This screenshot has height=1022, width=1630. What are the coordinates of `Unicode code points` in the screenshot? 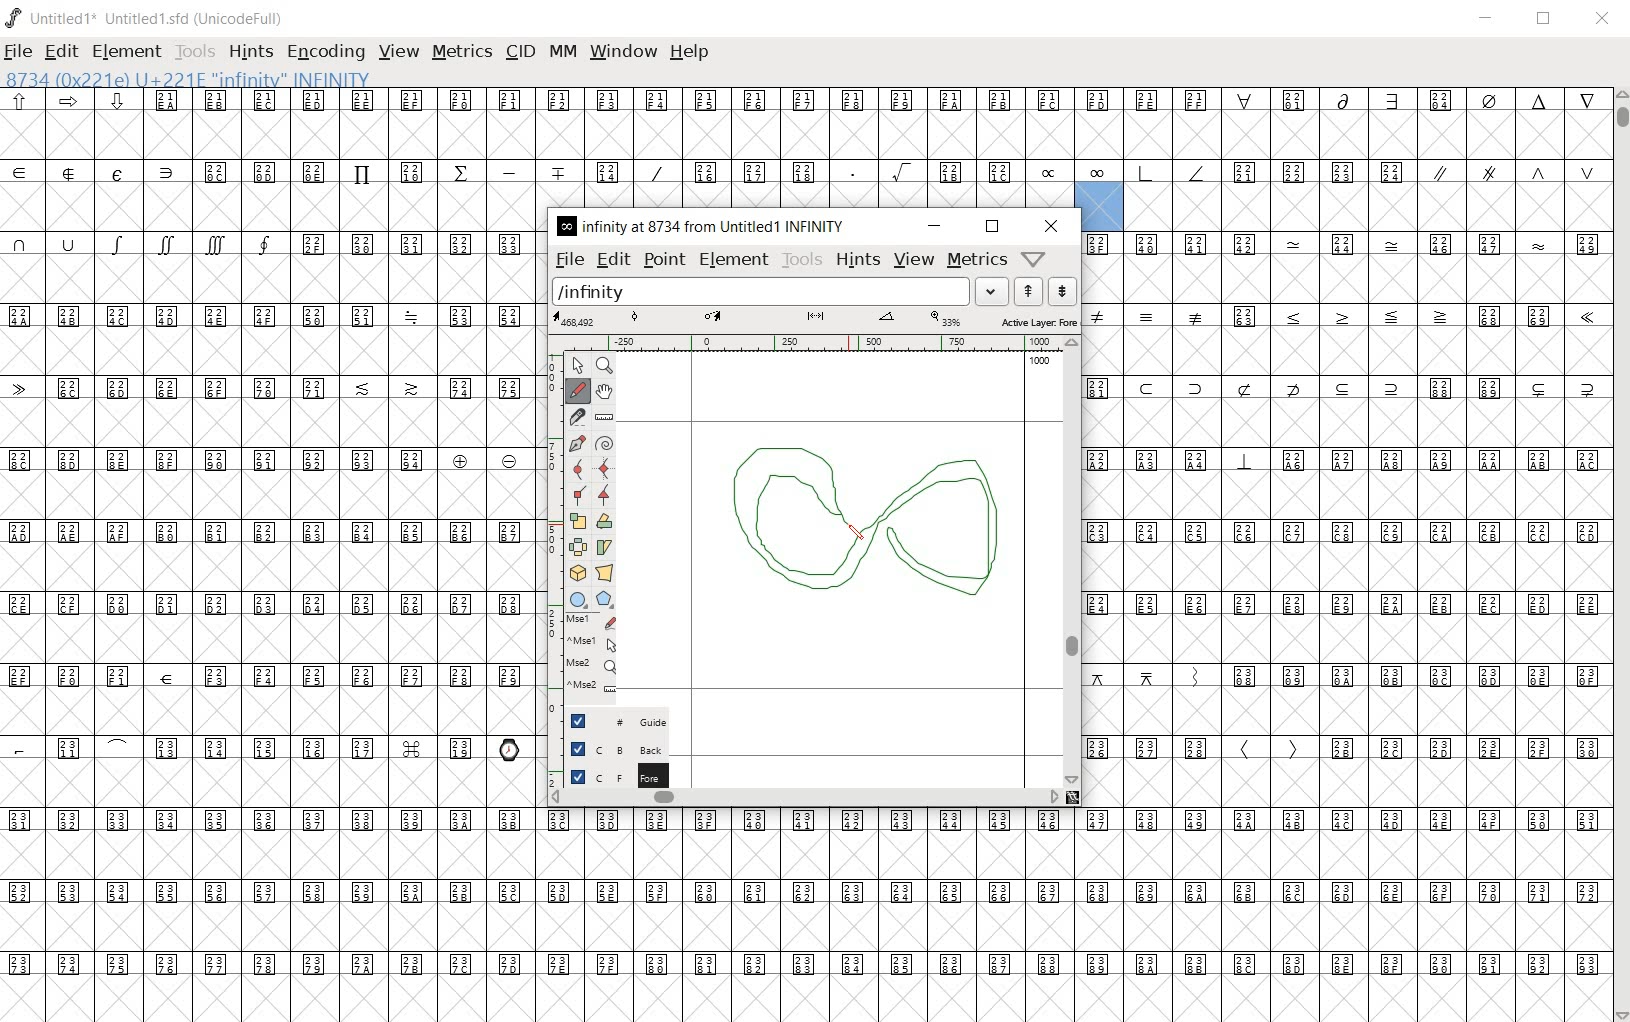 It's located at (1438, 459).